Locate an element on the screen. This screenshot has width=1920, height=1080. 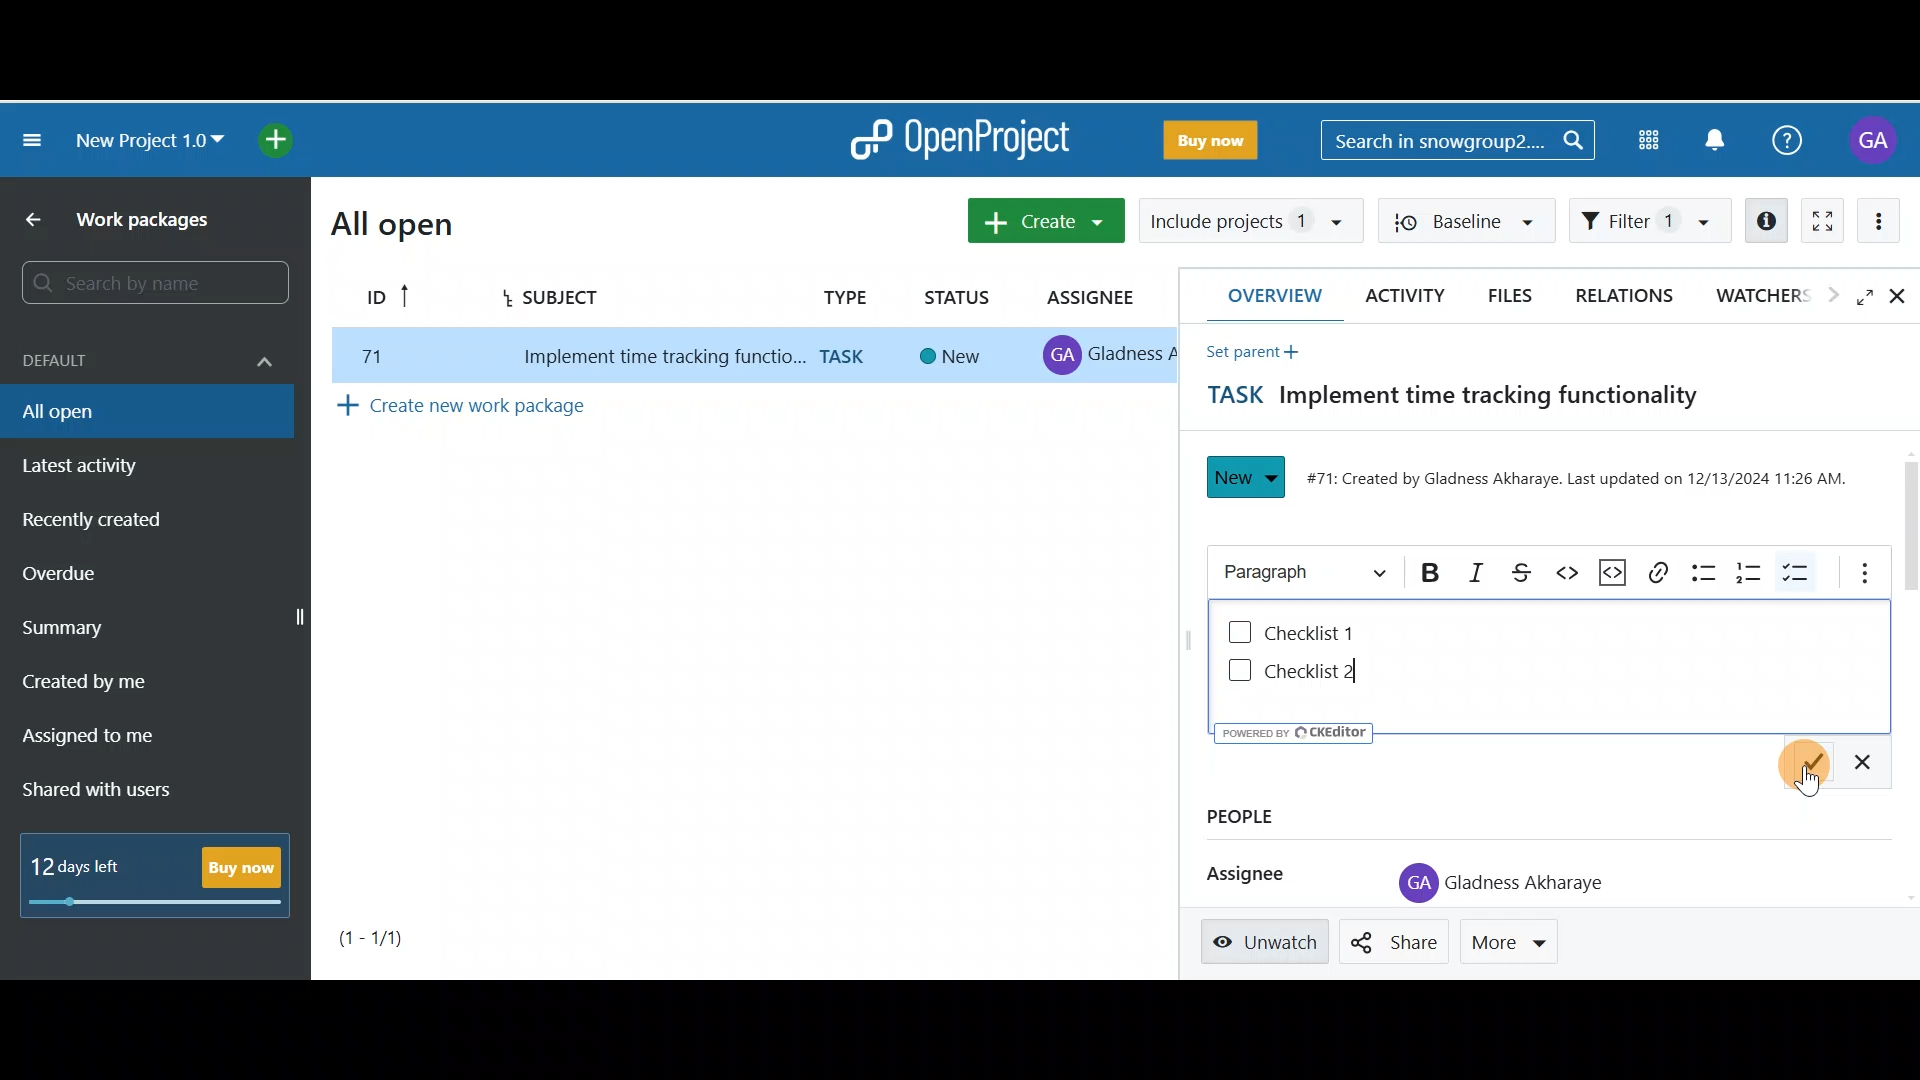
Watchers is located at coordinates (1760, 299).